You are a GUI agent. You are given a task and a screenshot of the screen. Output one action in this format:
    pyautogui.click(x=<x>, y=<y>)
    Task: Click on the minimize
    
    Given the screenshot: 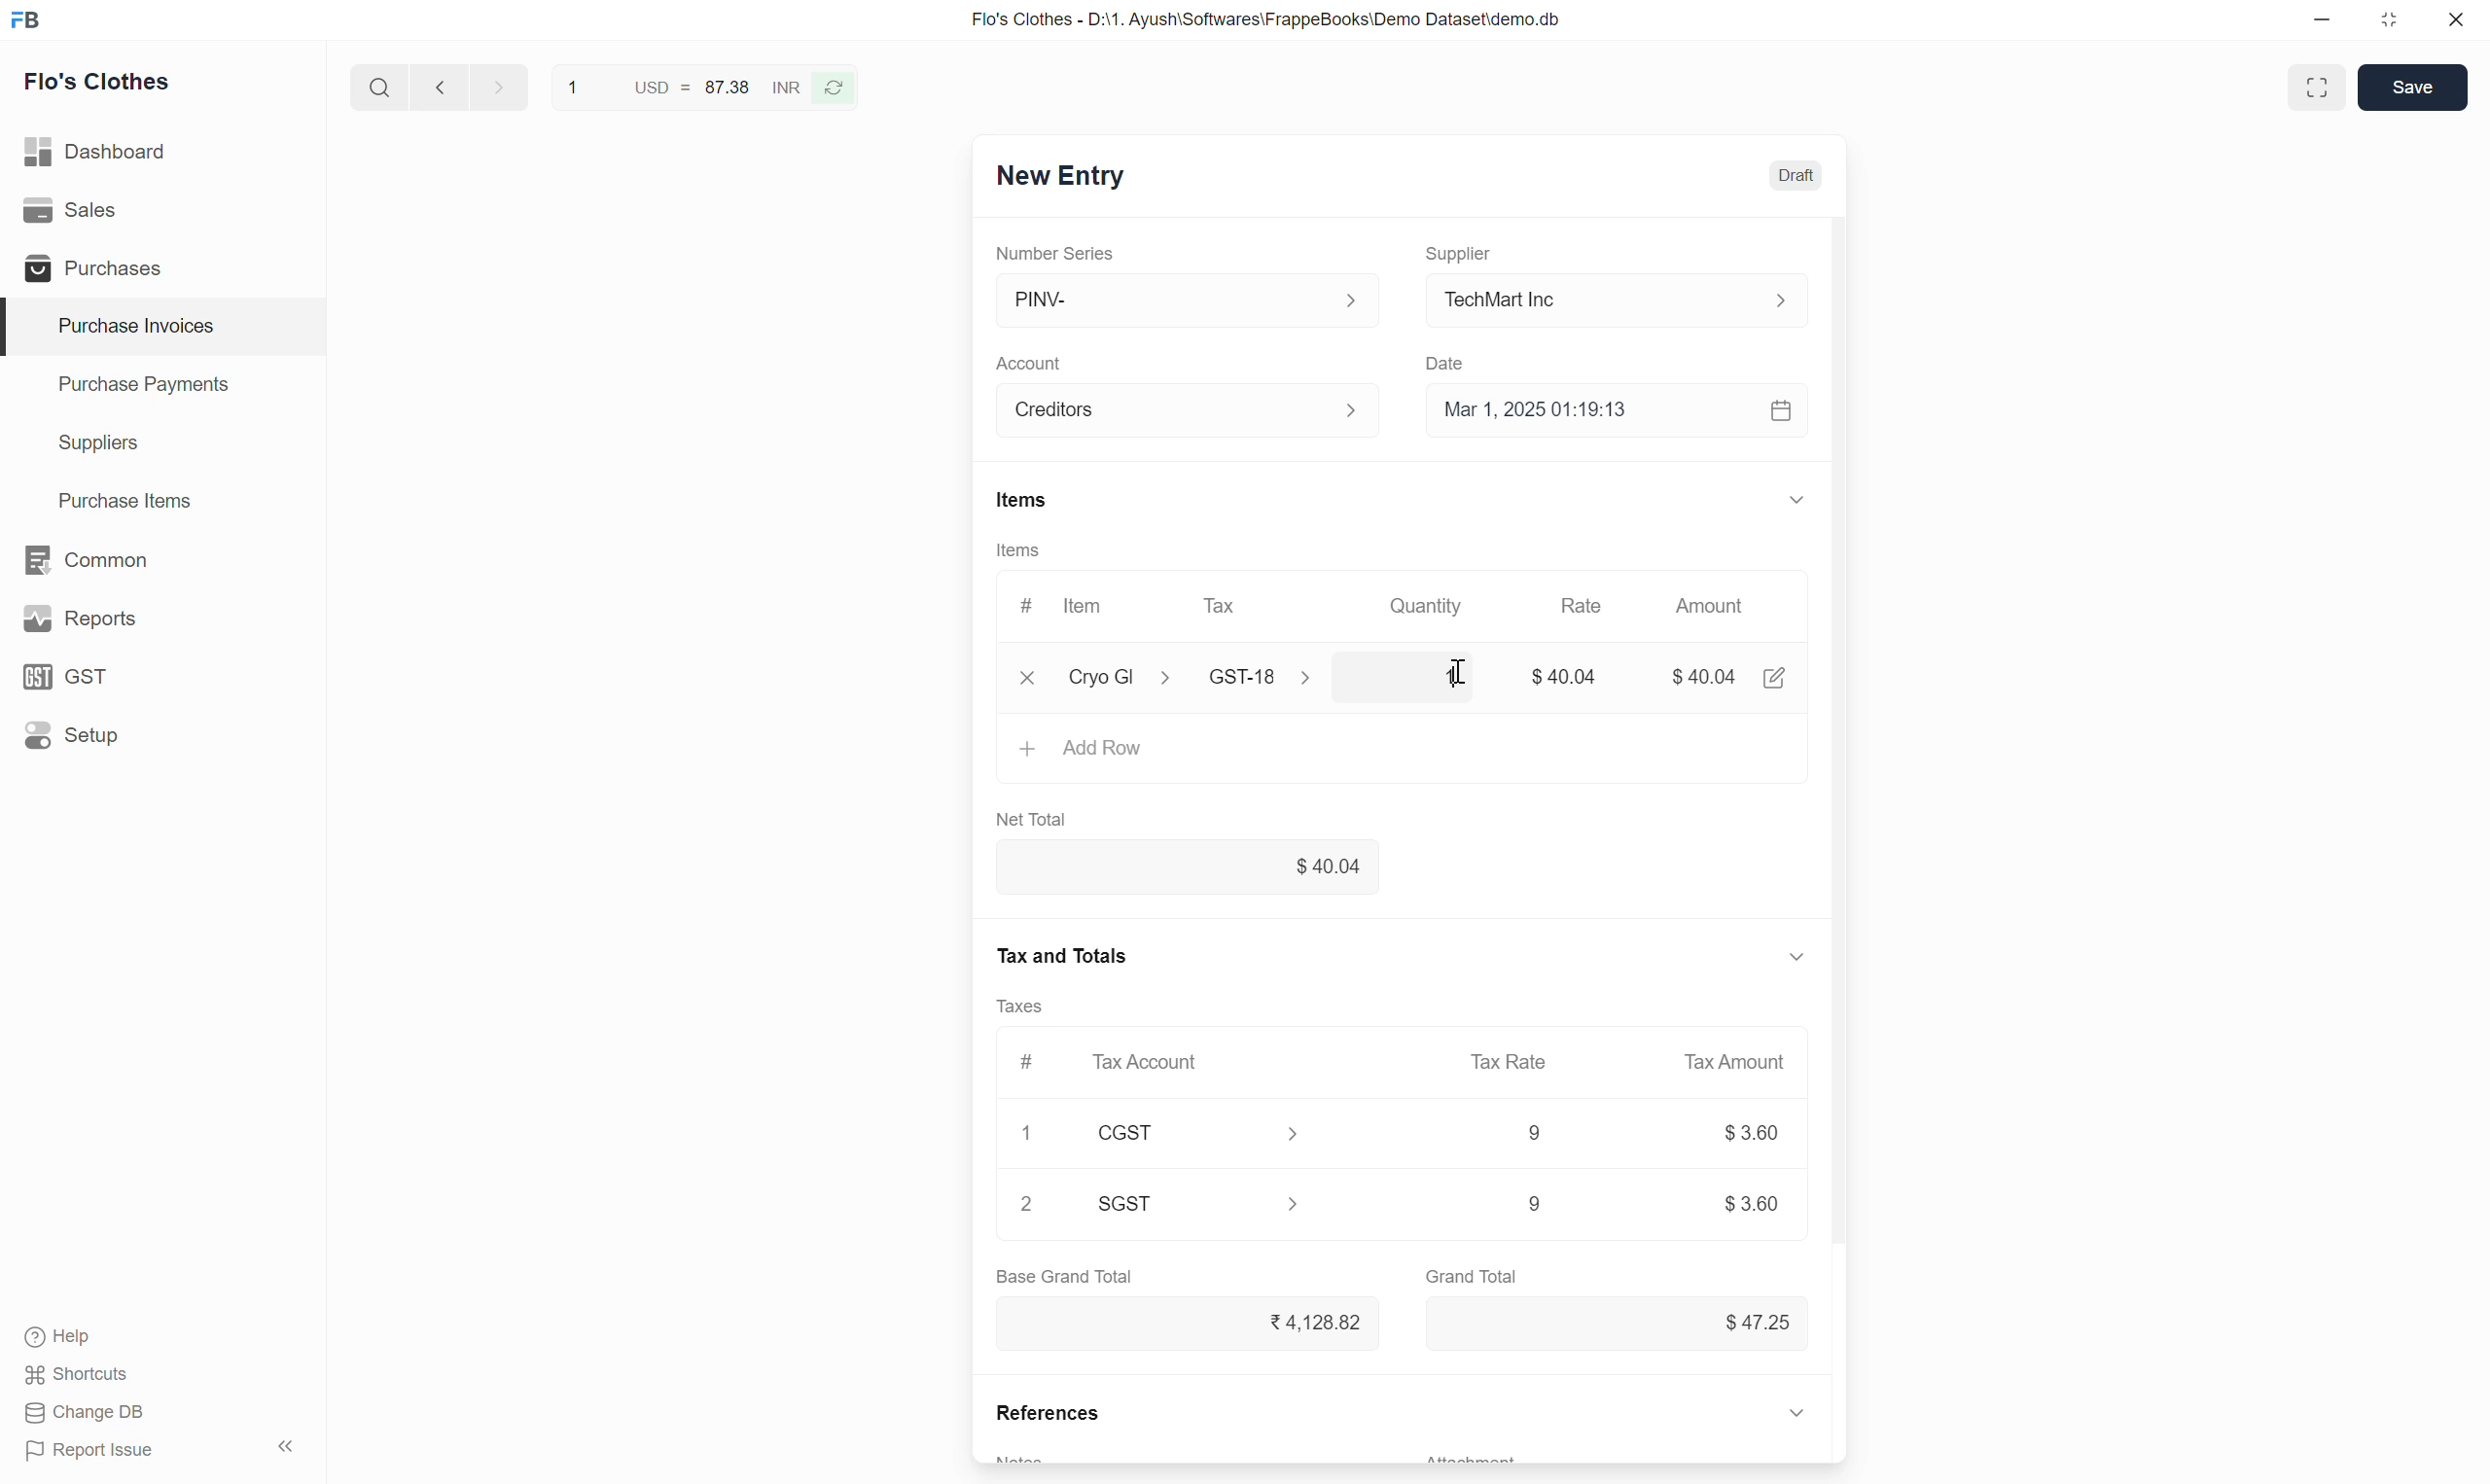 What is the action you would take?
    pyautogui.click(x=2323, y=25)
    